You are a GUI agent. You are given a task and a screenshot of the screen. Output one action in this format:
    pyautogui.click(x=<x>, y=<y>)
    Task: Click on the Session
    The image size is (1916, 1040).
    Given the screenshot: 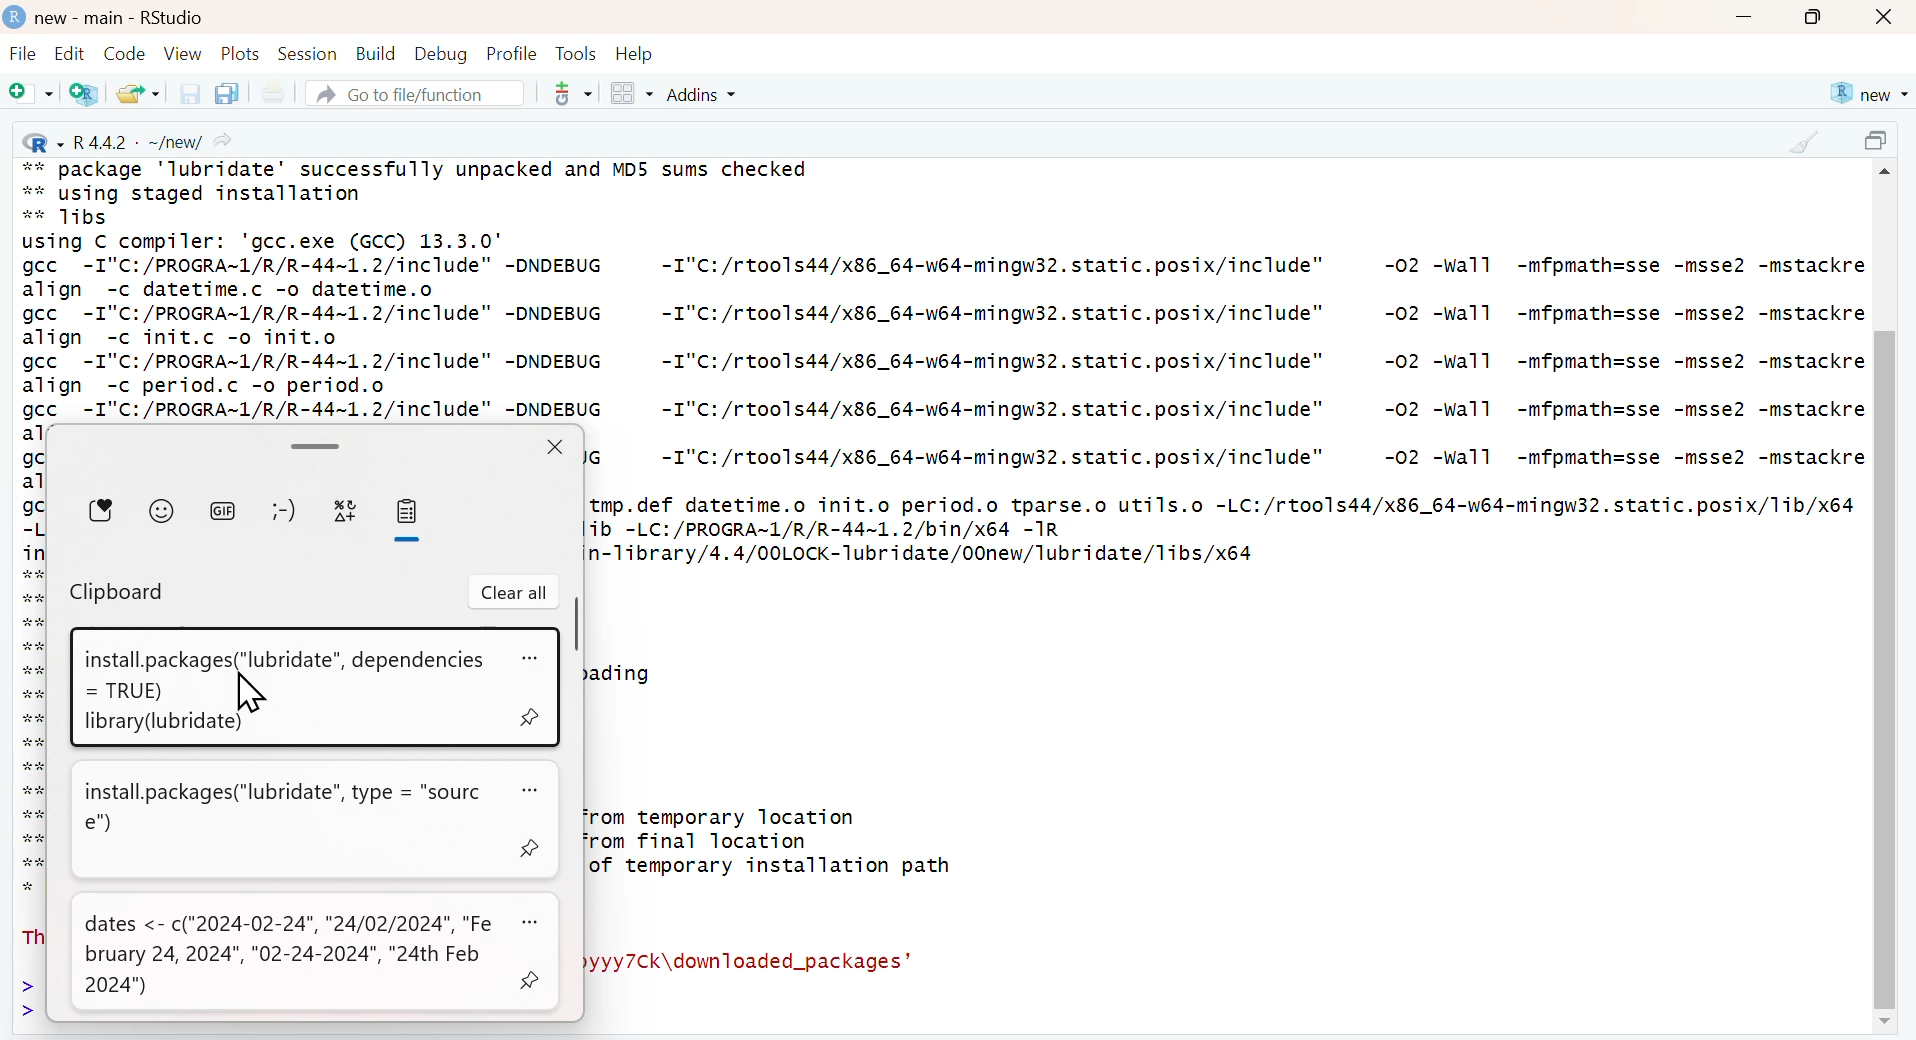 What is the action you would take?
    pyautogui.click(x=307, y=53)
    